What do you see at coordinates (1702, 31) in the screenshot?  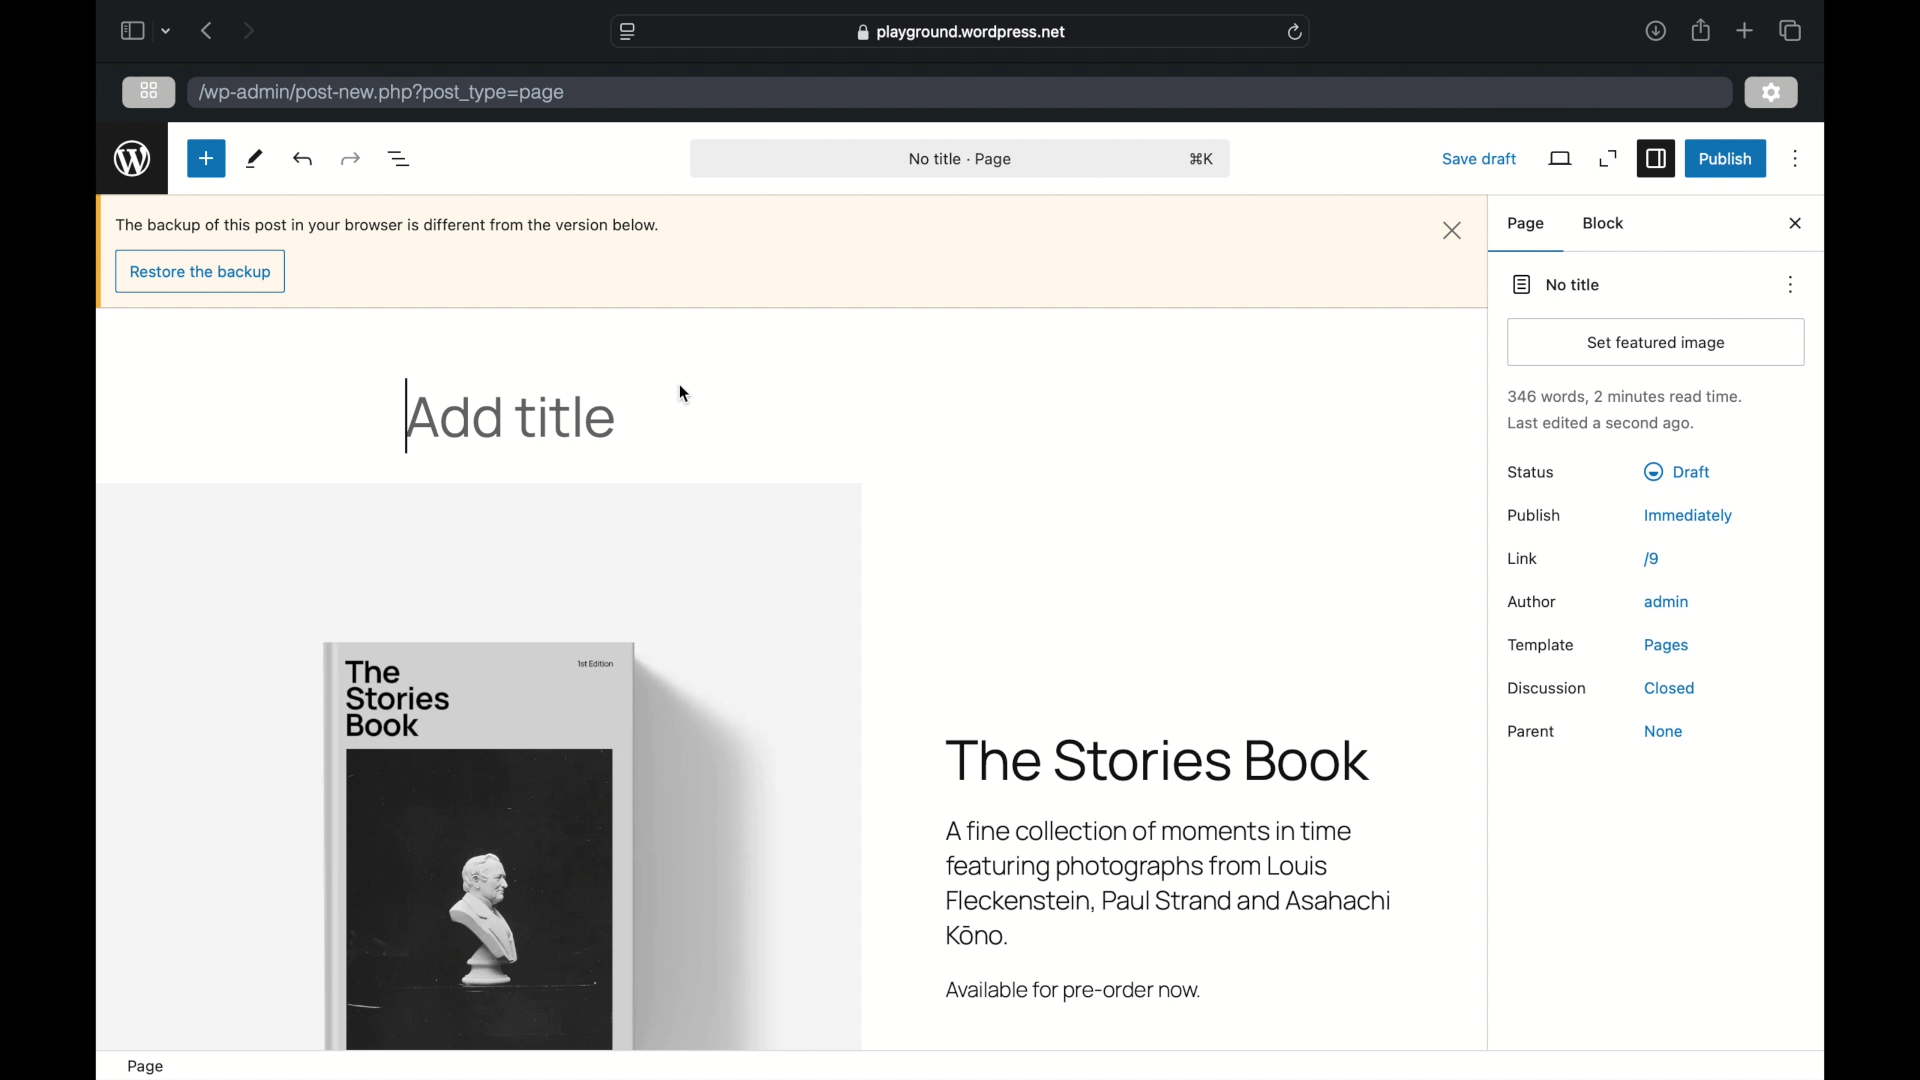 I see `share` at bounding box center [1702, 31].